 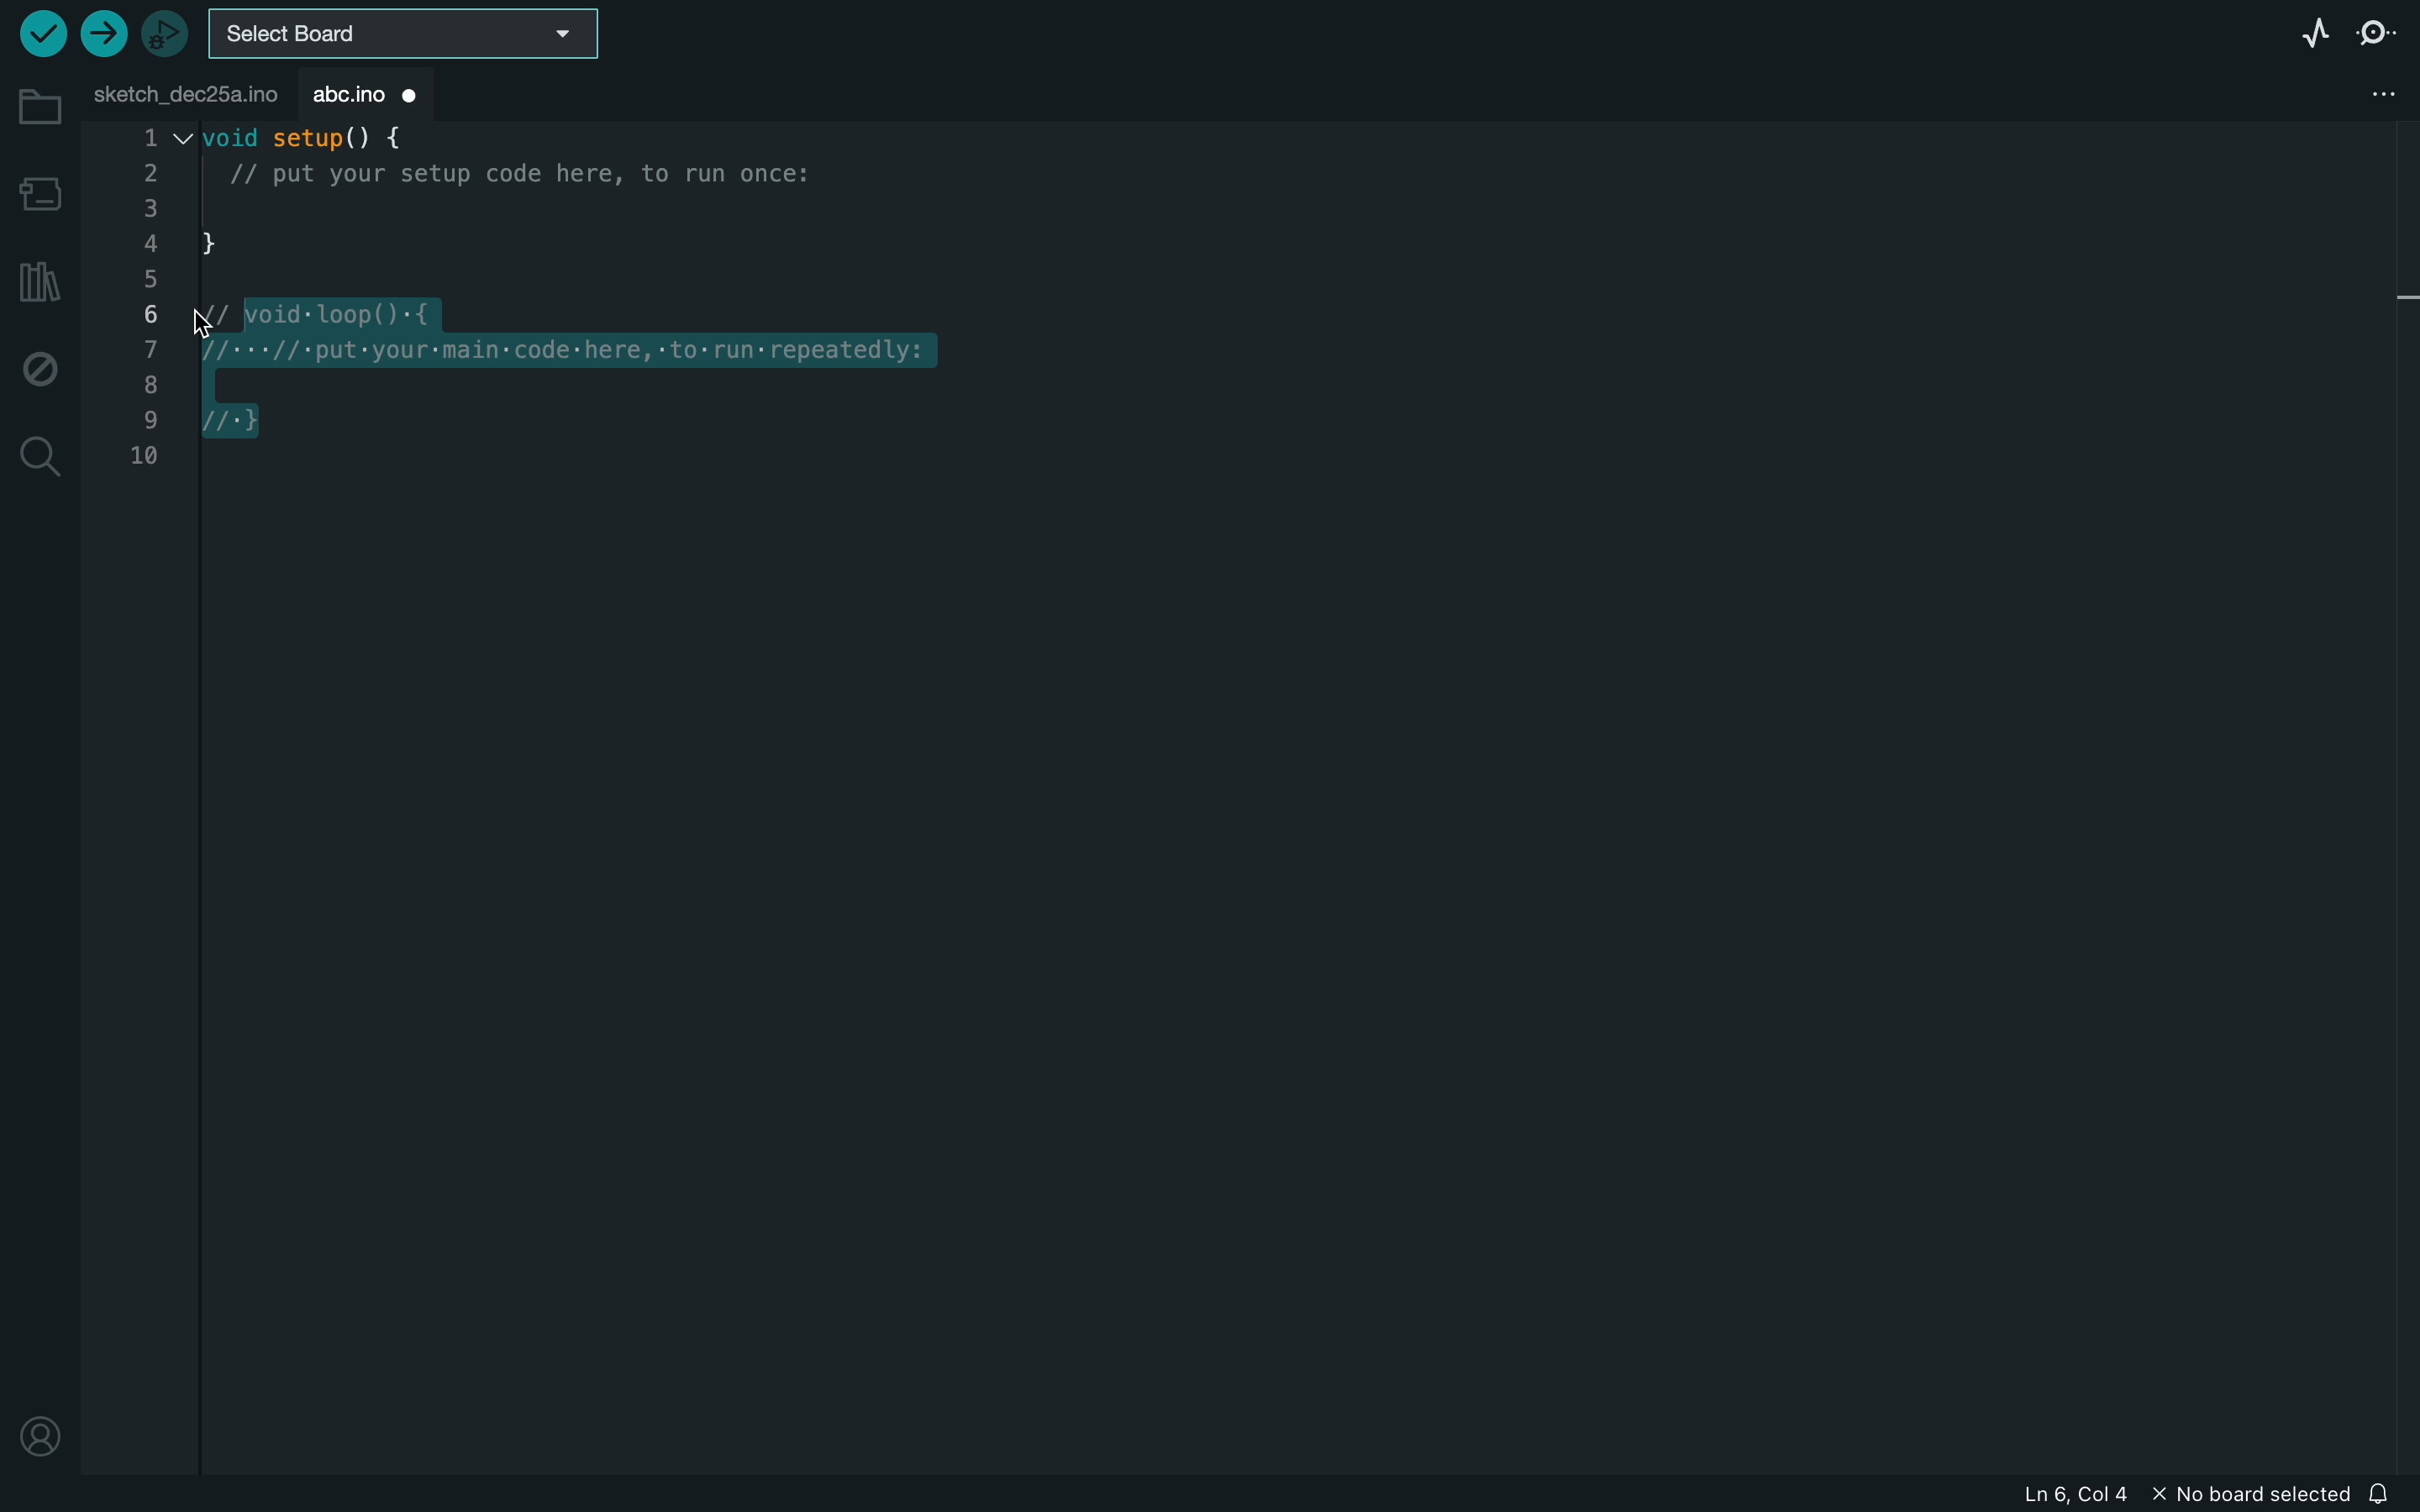 What do you see at coordinates (38, 458) in the screenshot?
I see `search` at bounding box center [38, 458].